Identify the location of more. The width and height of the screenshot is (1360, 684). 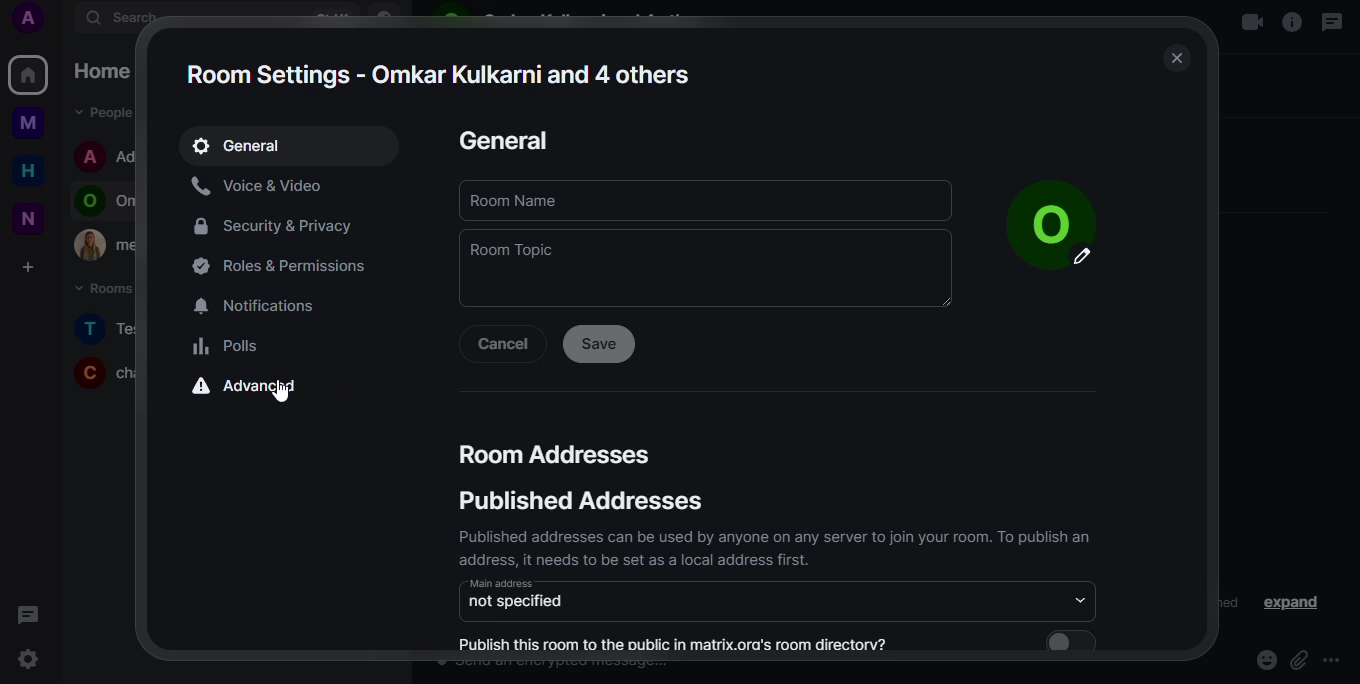
(1331, 661).